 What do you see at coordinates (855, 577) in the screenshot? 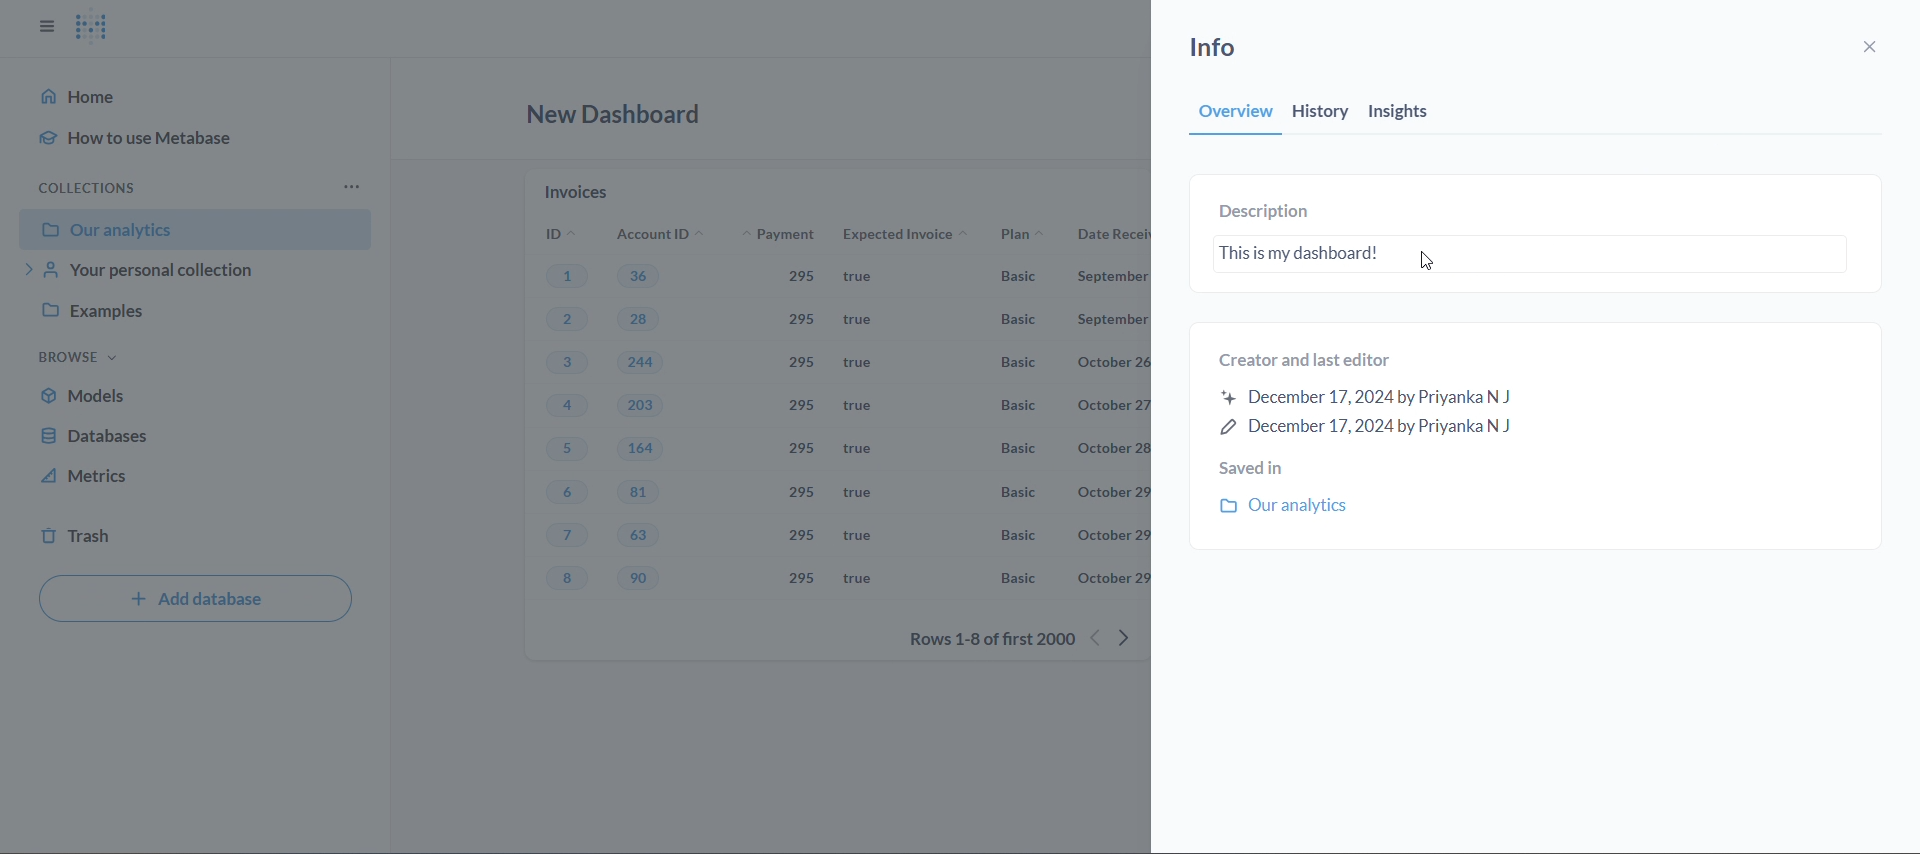
I see `true` at bounding box center [855, 577].